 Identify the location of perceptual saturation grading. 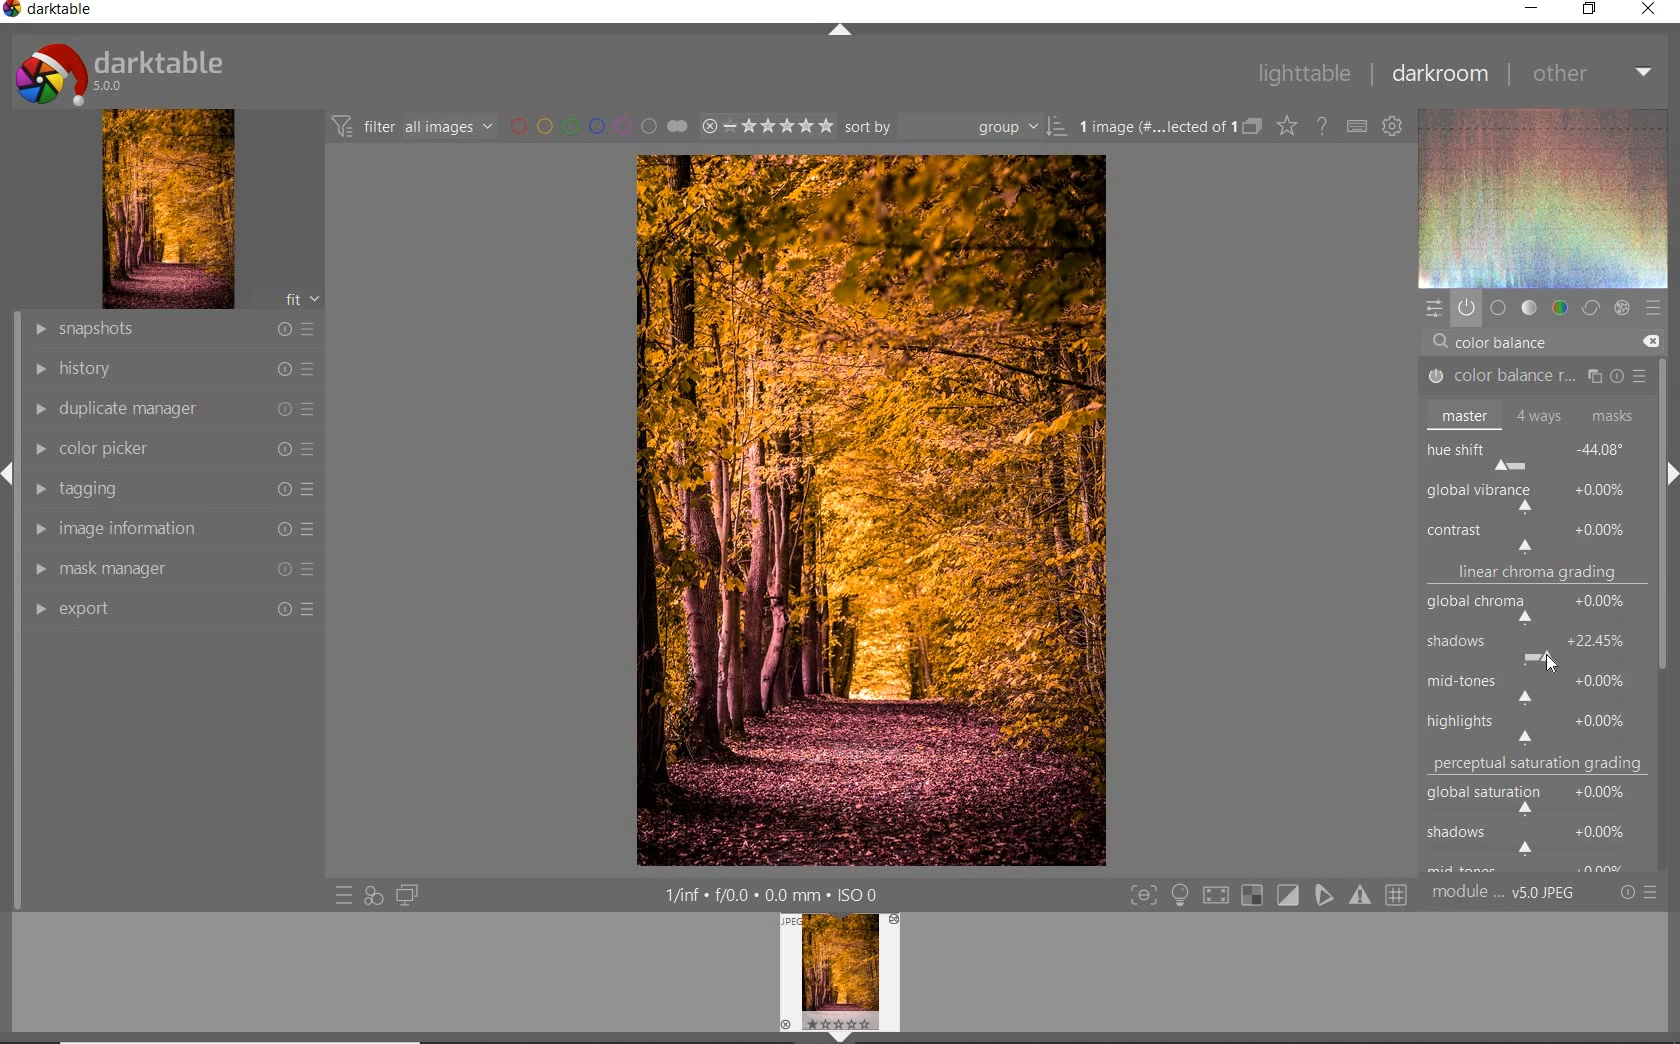
(1541, 764).